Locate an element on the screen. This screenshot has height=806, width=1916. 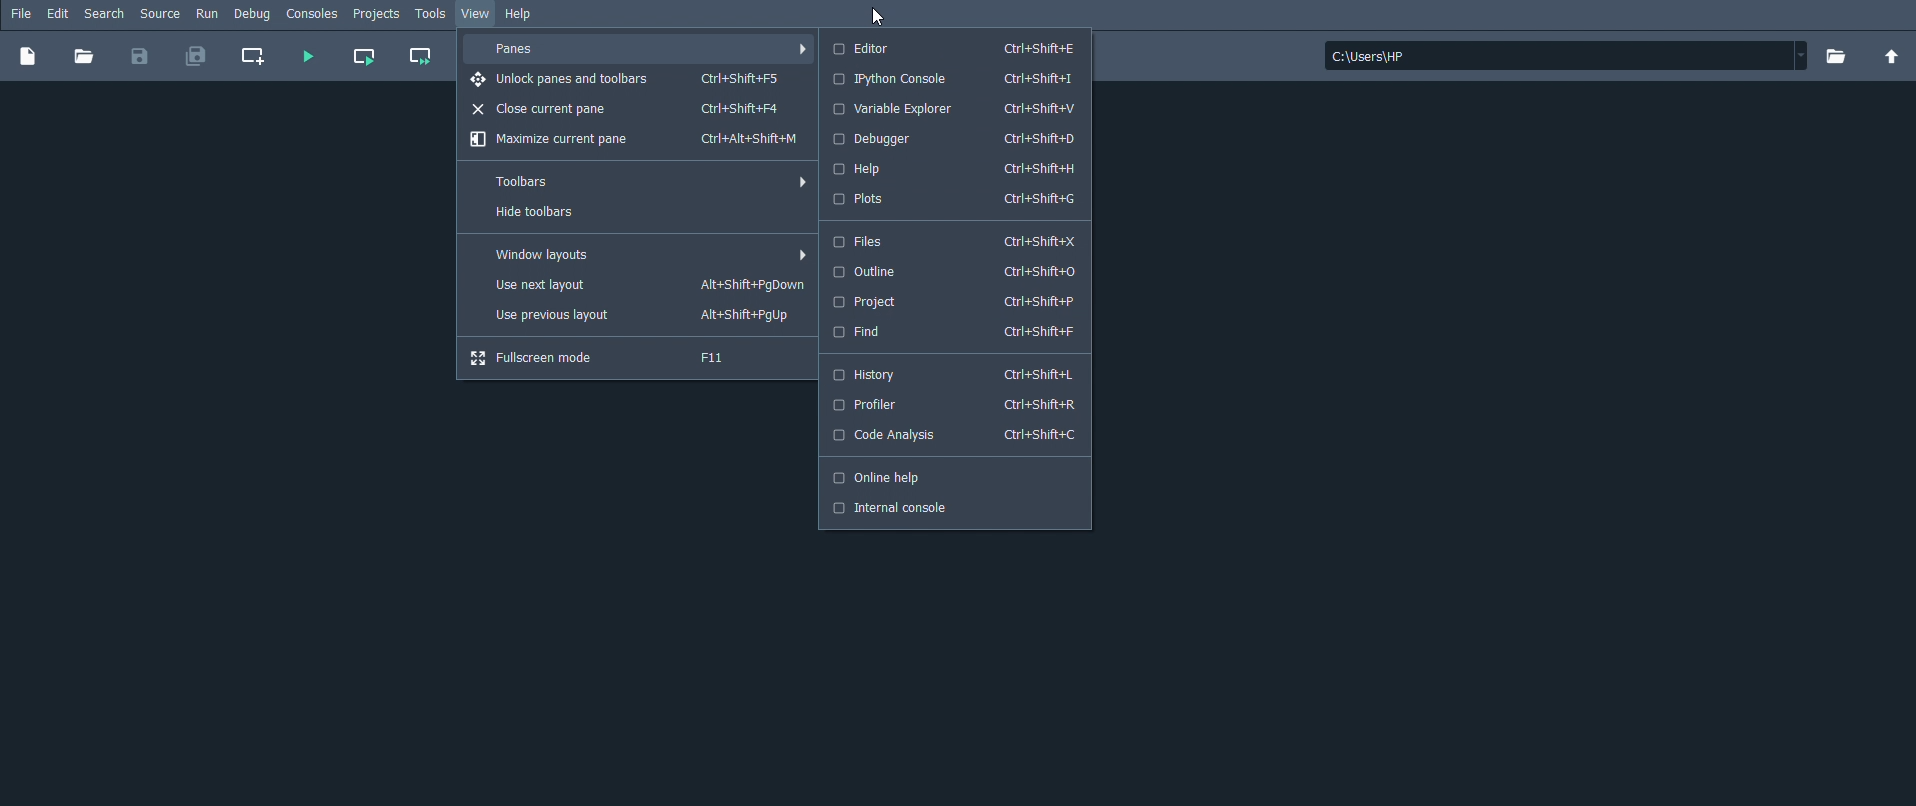
Source is located at coordinates (160, 14).